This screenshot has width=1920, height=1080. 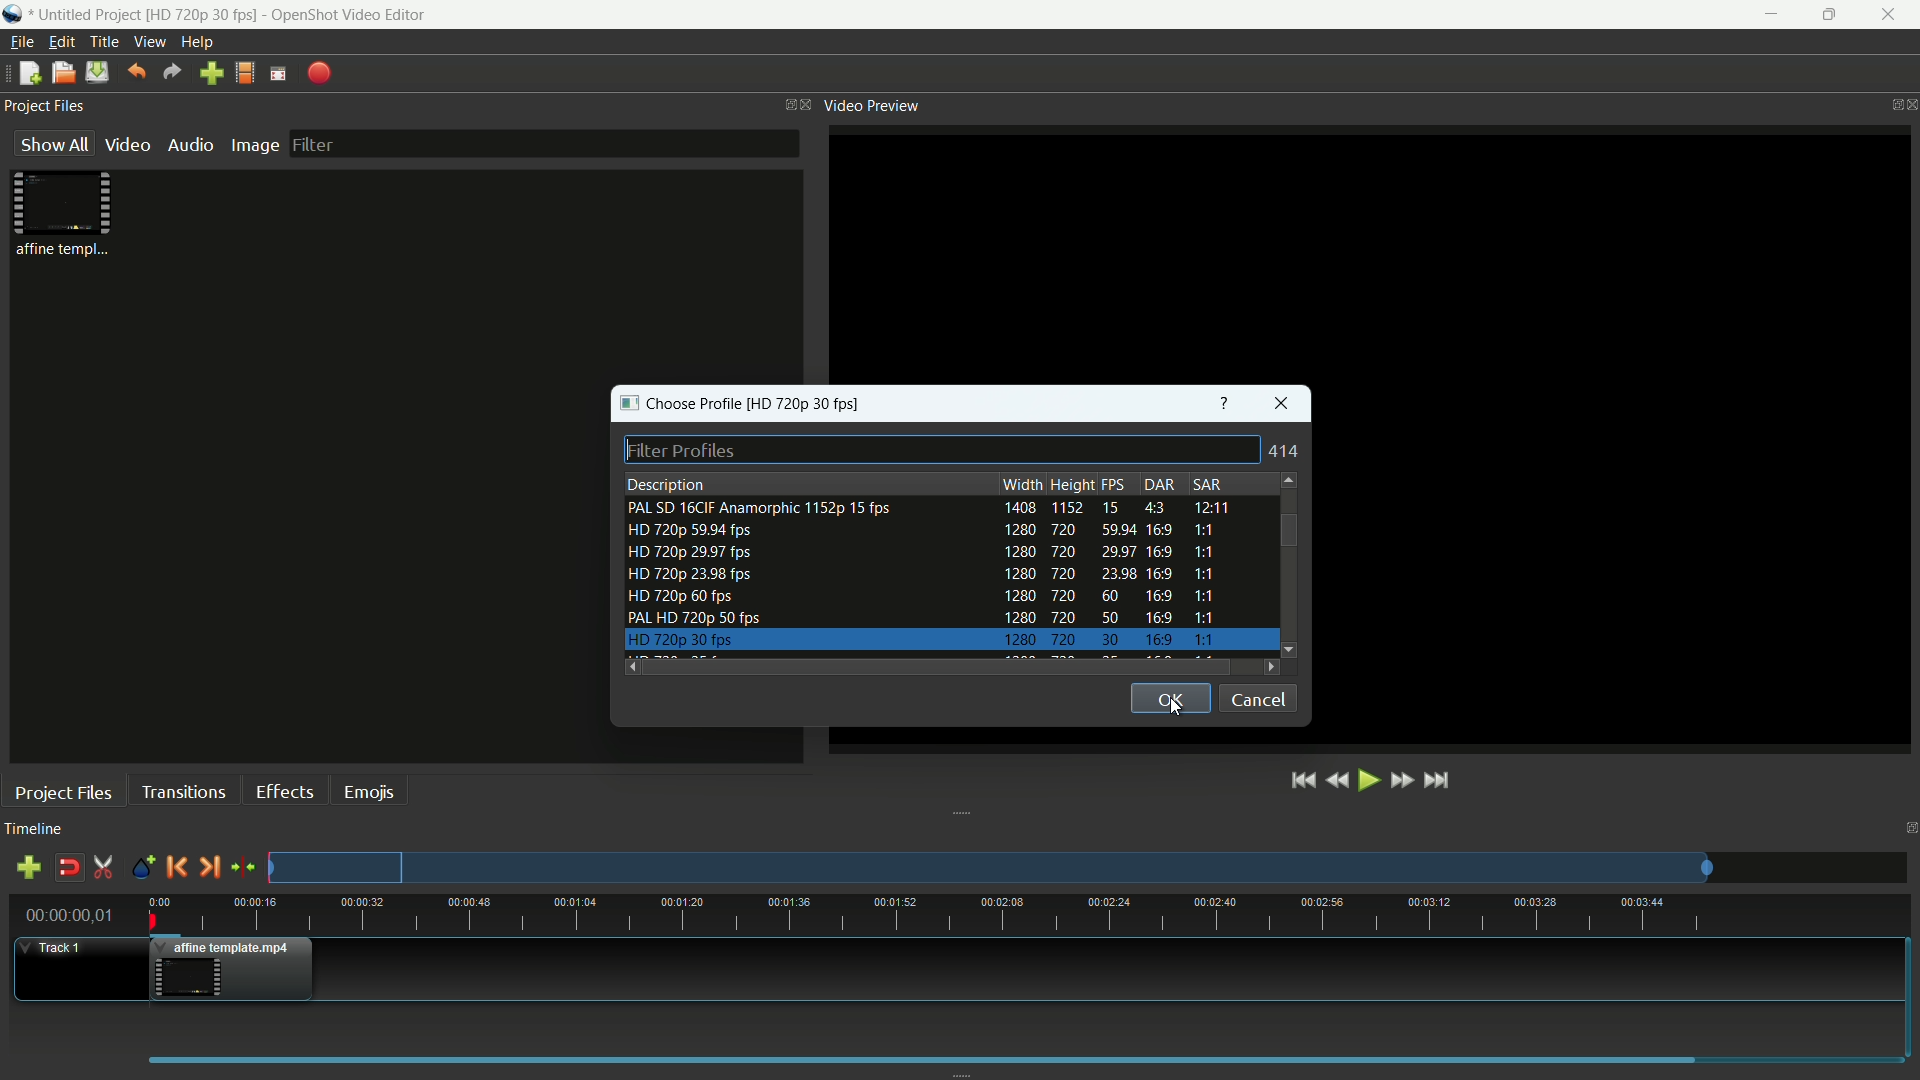 What do you see at coordinates (104, 867) in the screenshot?
I see `enable razor` at bounding box center [104, 867].